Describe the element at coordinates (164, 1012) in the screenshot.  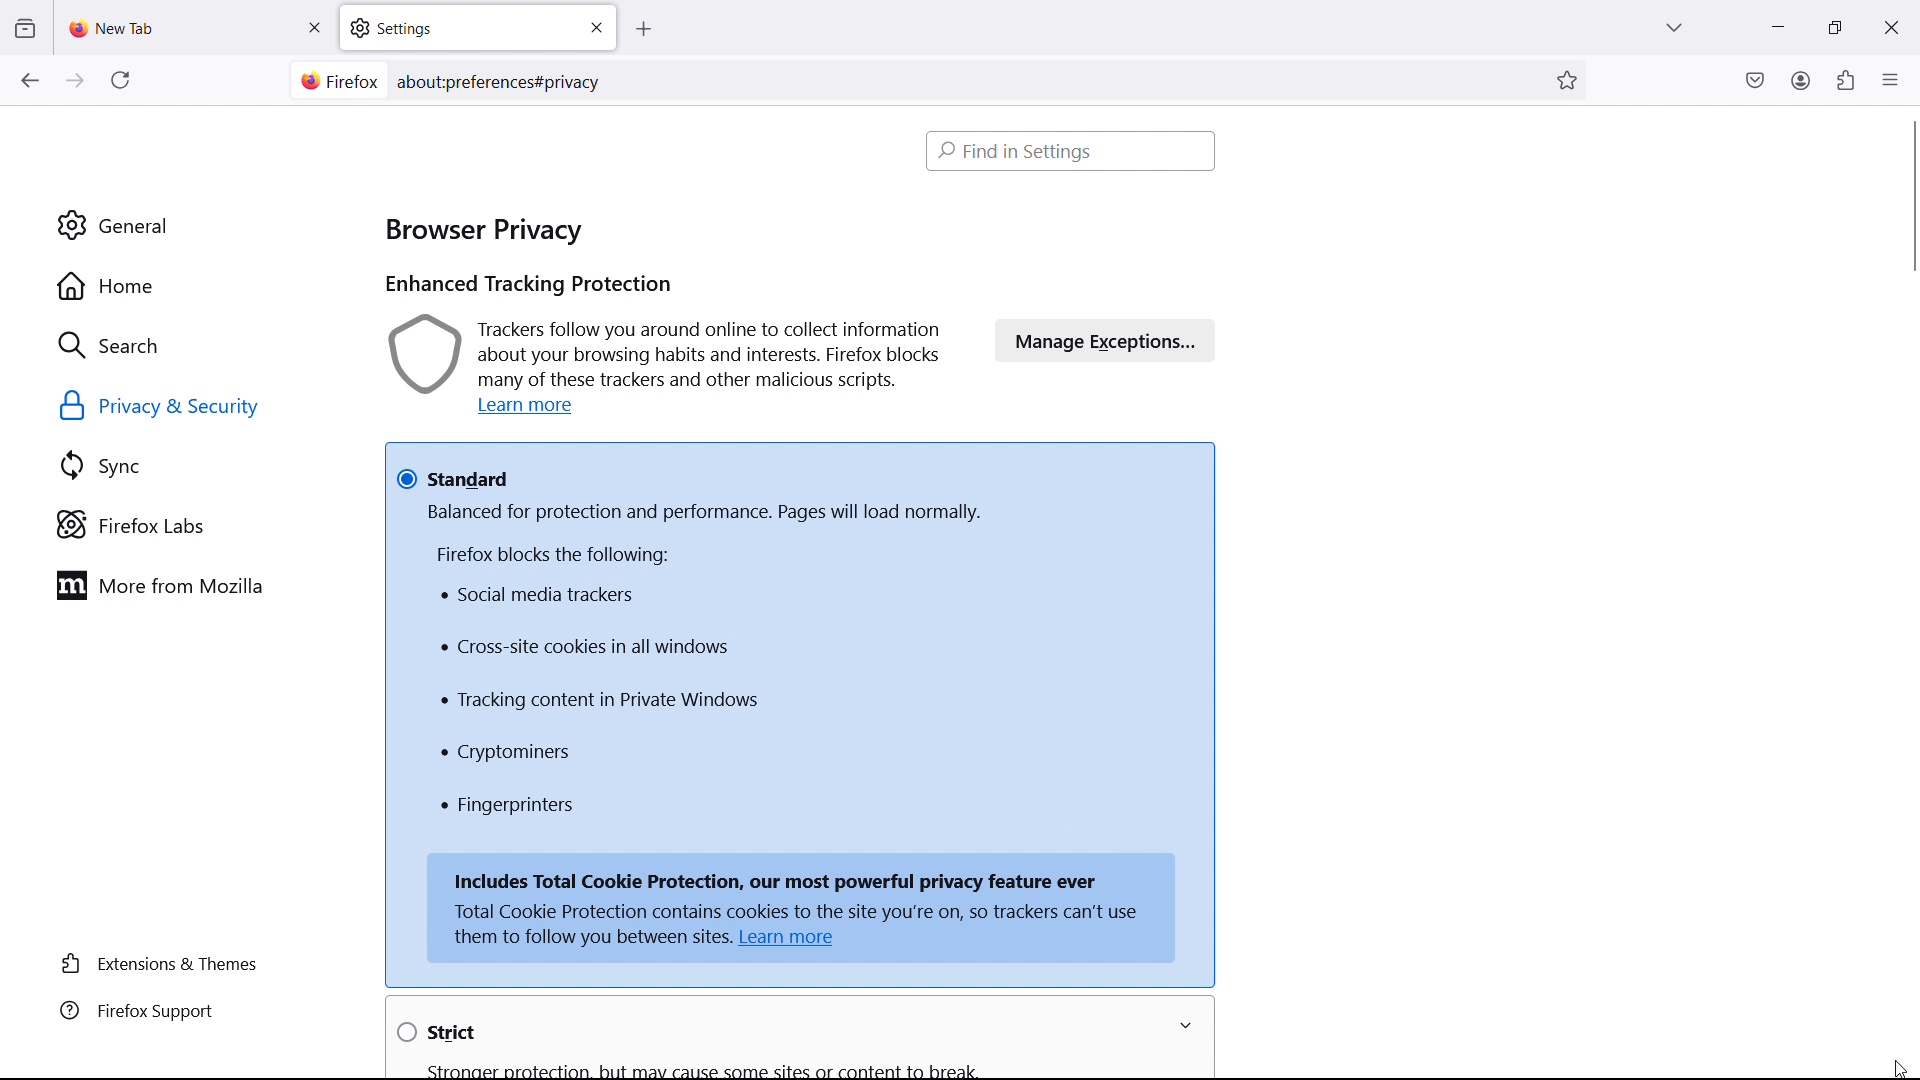
I see `firefox support` at that location.